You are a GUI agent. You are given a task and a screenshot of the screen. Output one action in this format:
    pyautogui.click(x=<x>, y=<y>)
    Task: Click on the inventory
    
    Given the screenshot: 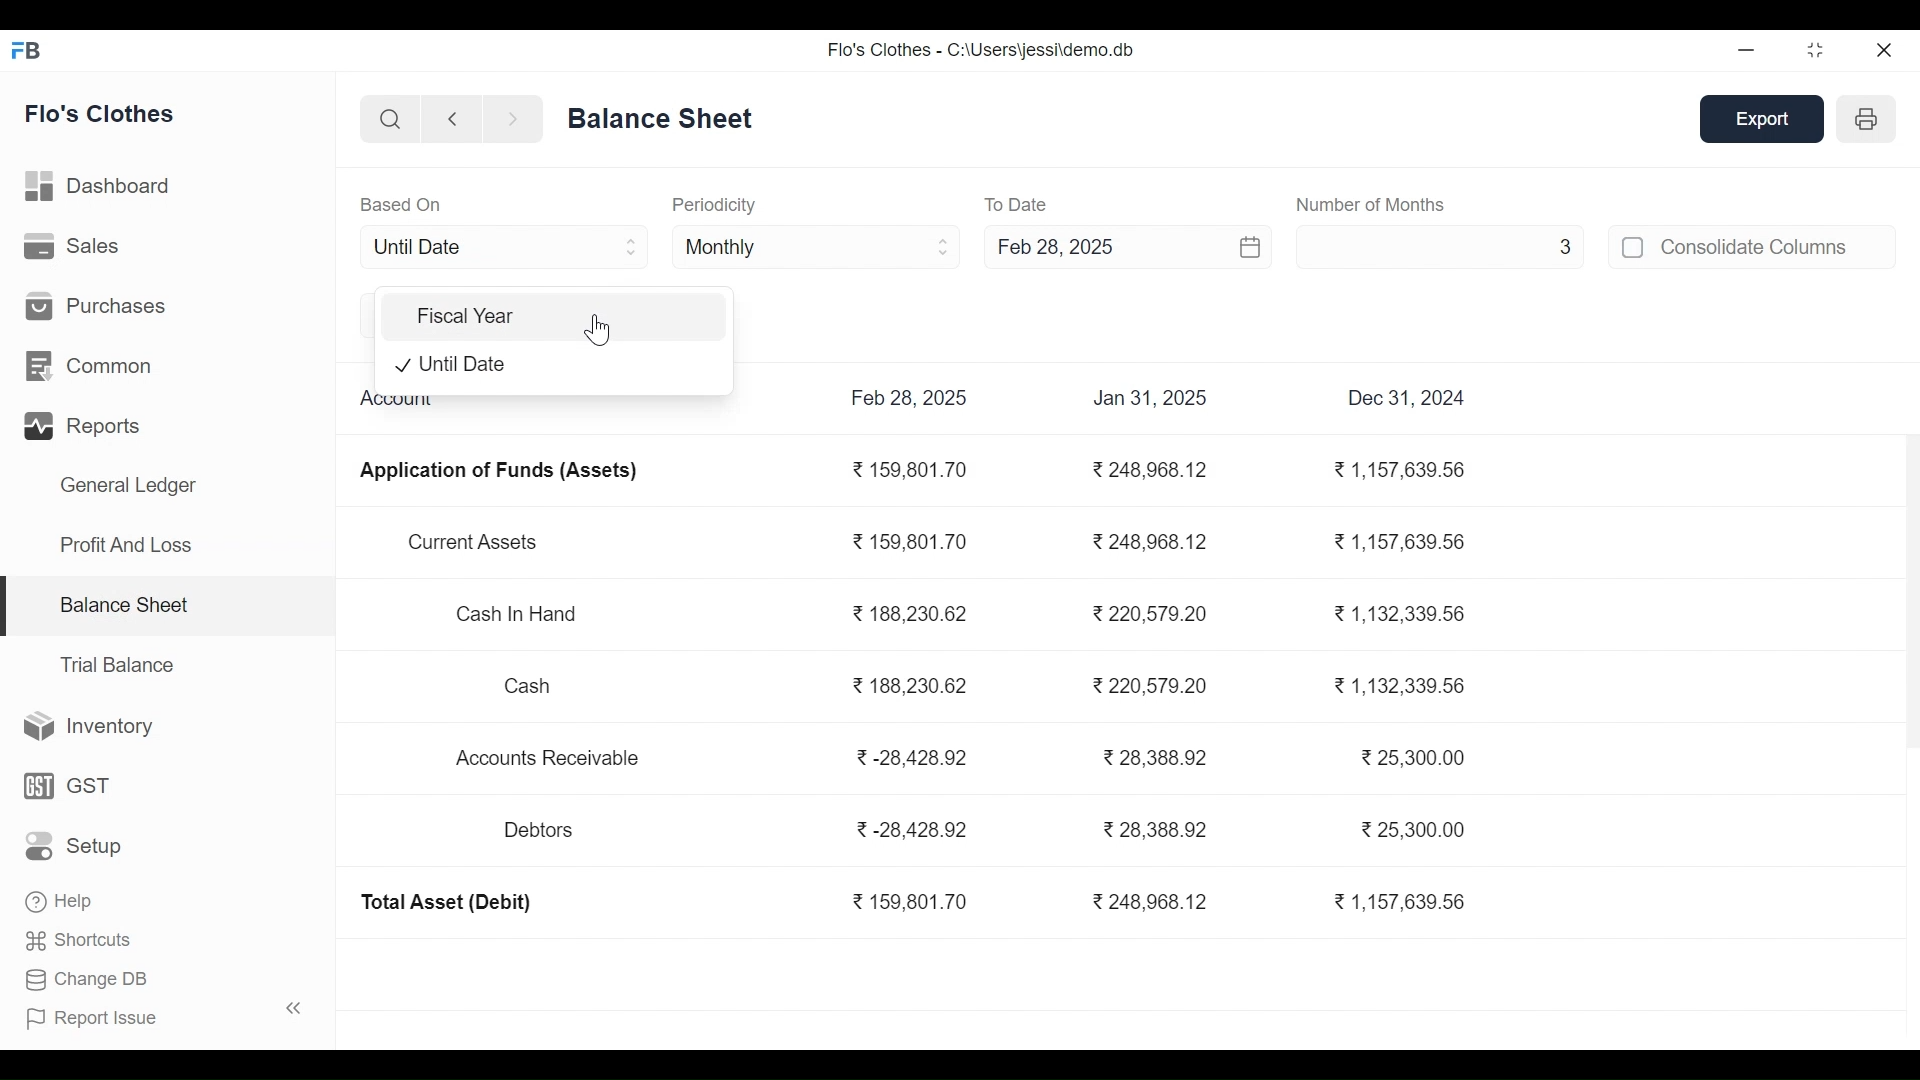 What is the action you would take?
    pyautogui.click(x=90, y=727)
    